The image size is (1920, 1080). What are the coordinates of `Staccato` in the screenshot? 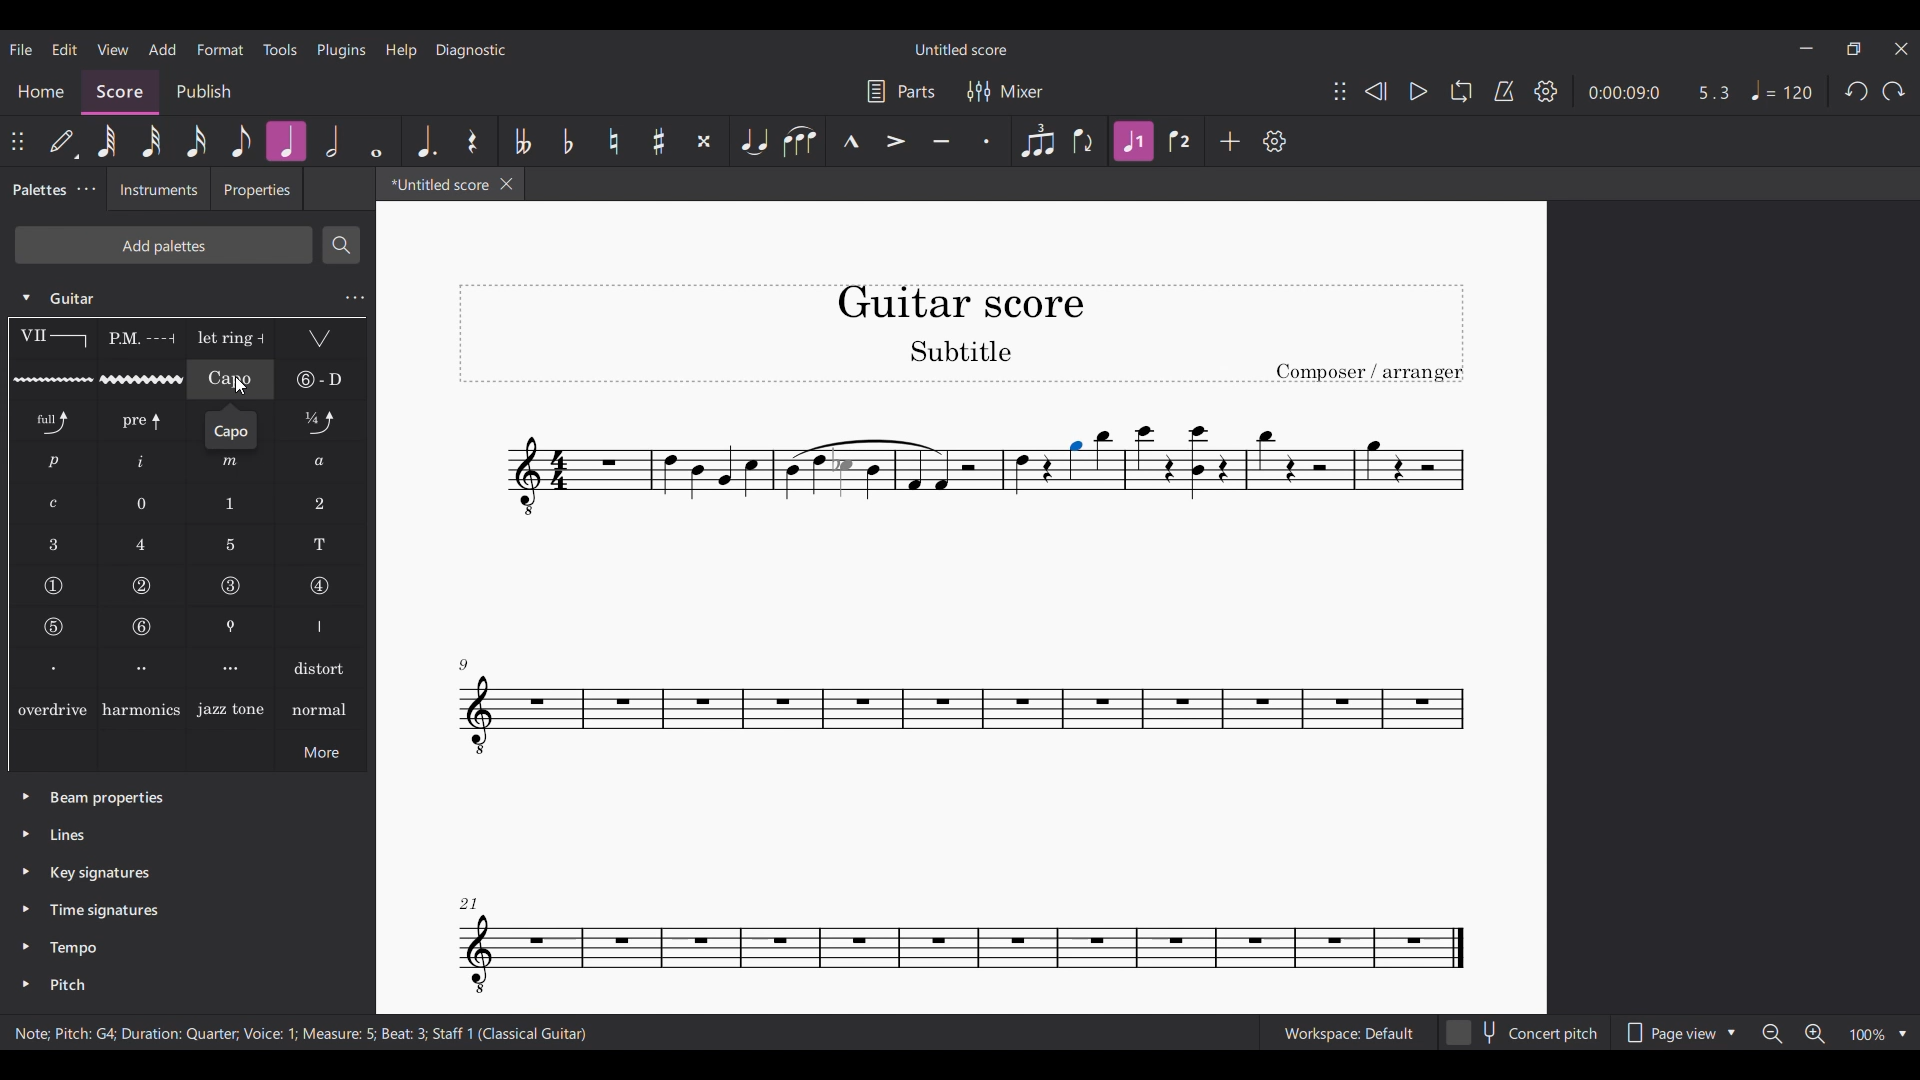 It's located at (987, 141).